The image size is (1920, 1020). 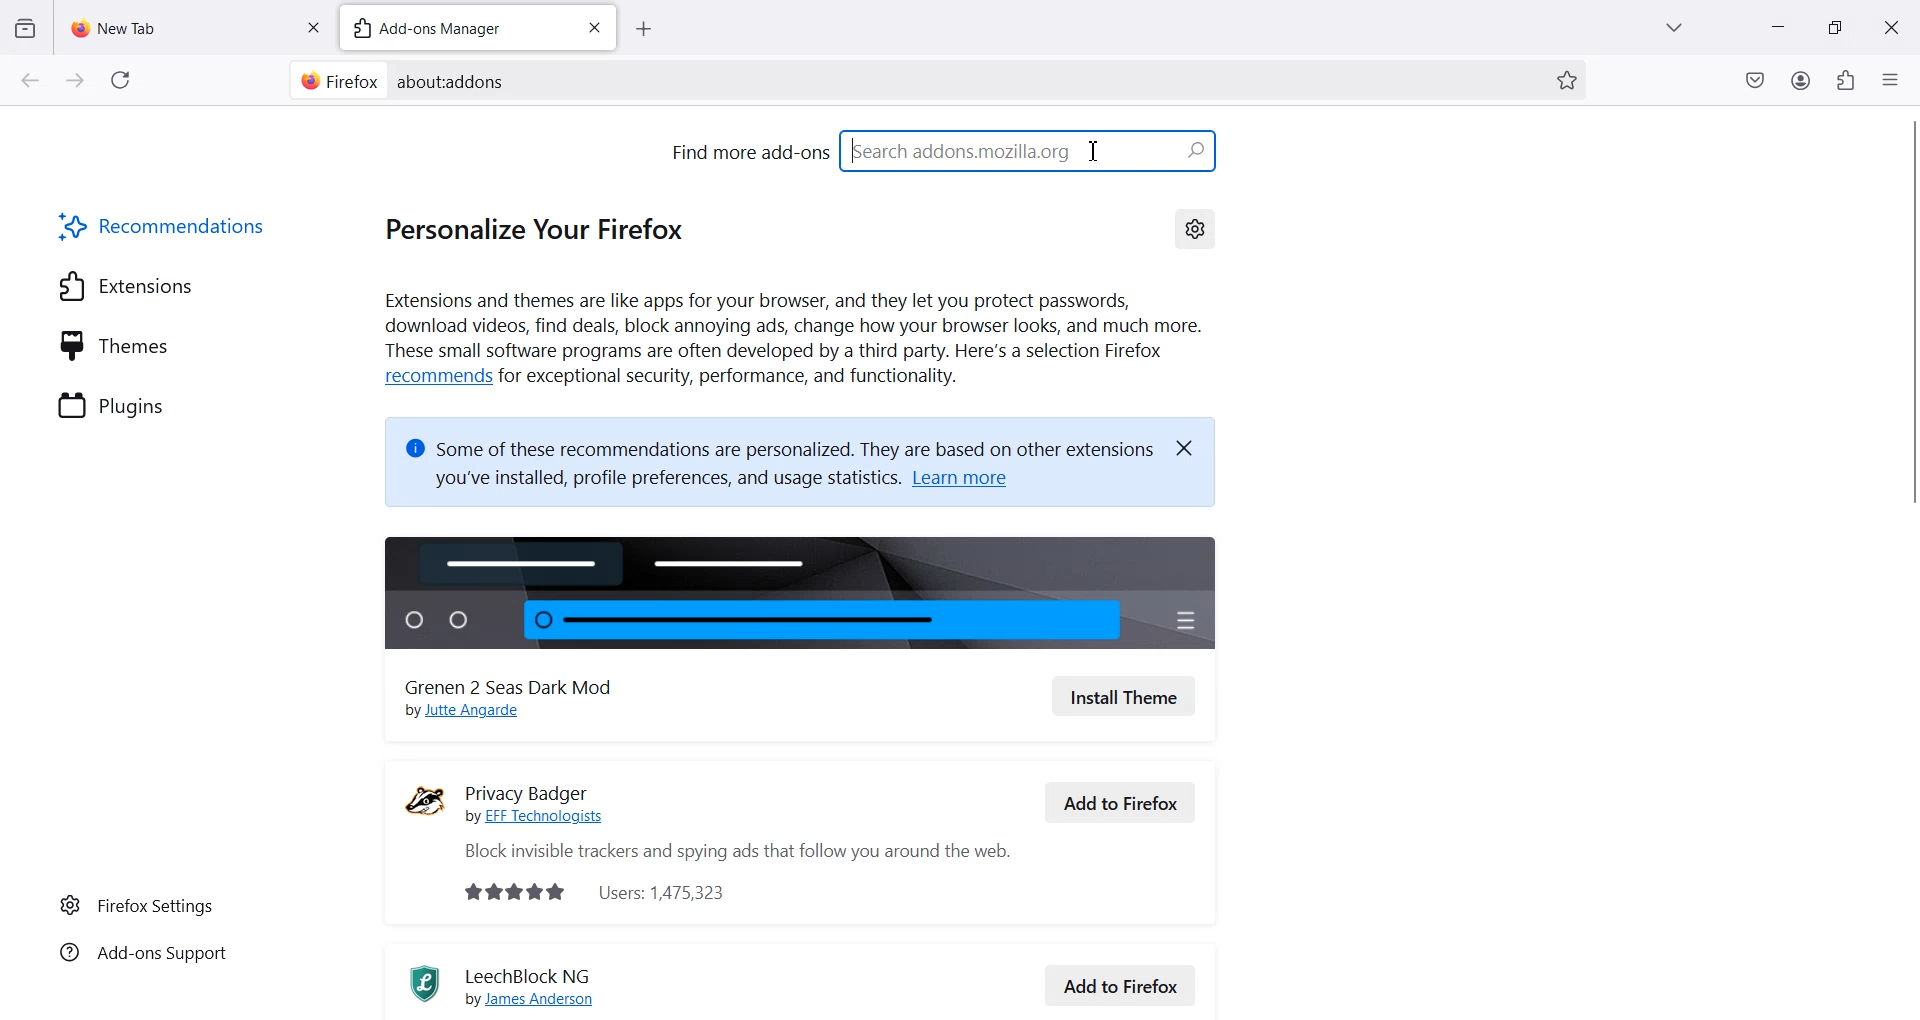 What do you see at coordinates (416, 983) in the screenshot?
I see `Logo` at bounding box center [416, 983].